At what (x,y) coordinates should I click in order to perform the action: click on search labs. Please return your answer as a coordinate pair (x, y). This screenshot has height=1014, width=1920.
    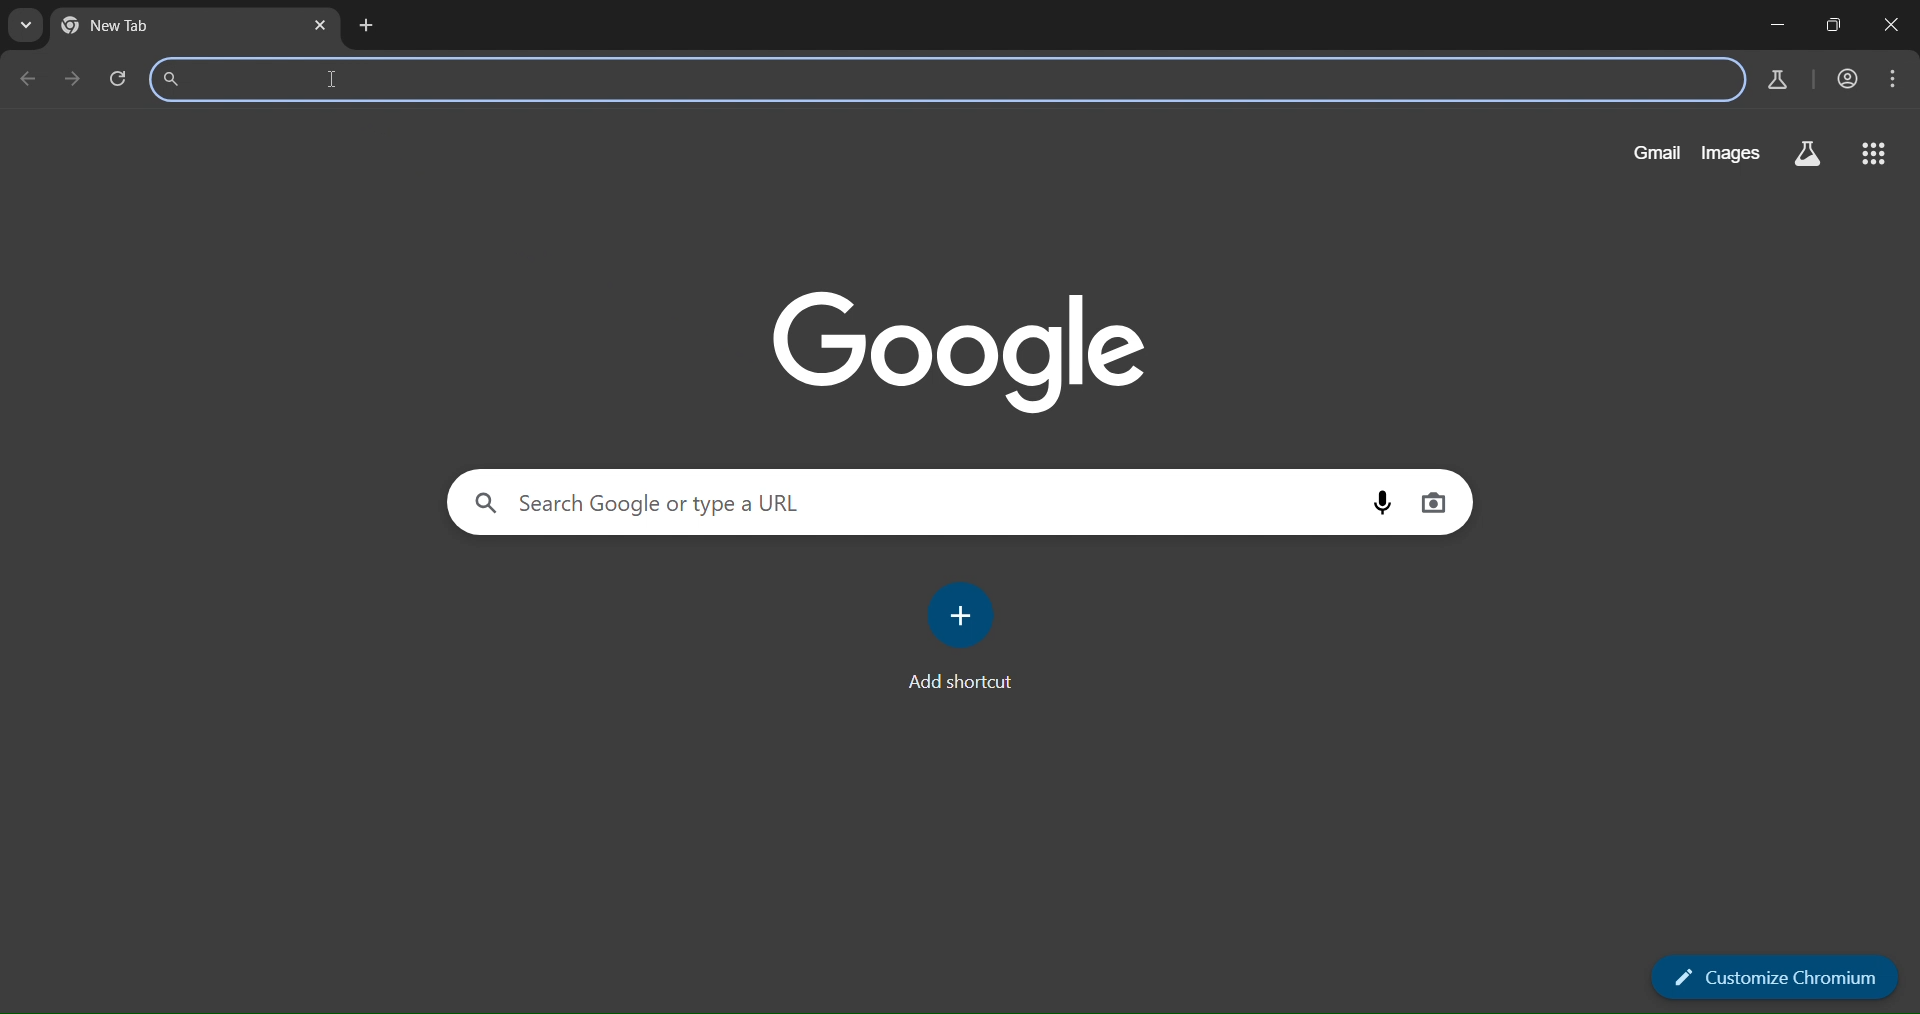
    Looking at the image, I should click on (1808, 155).